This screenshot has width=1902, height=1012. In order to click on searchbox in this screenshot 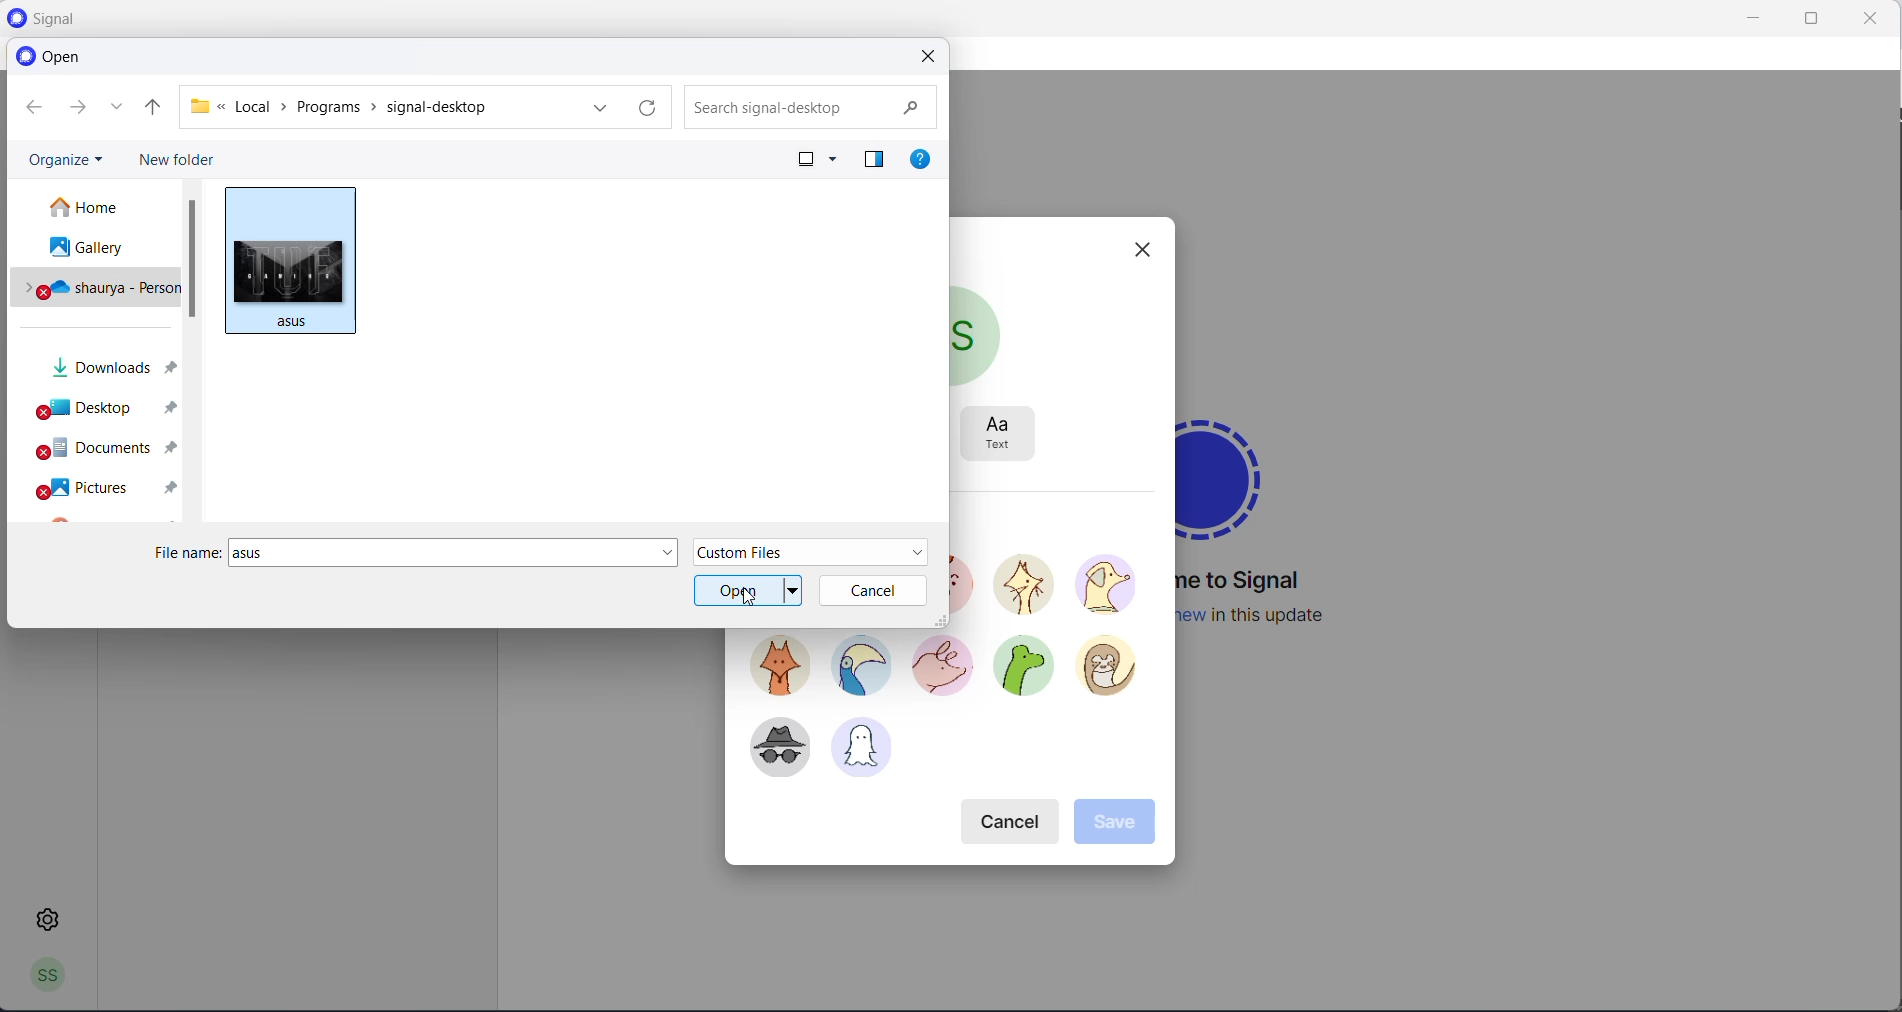, I will do `click(809, 111)`.